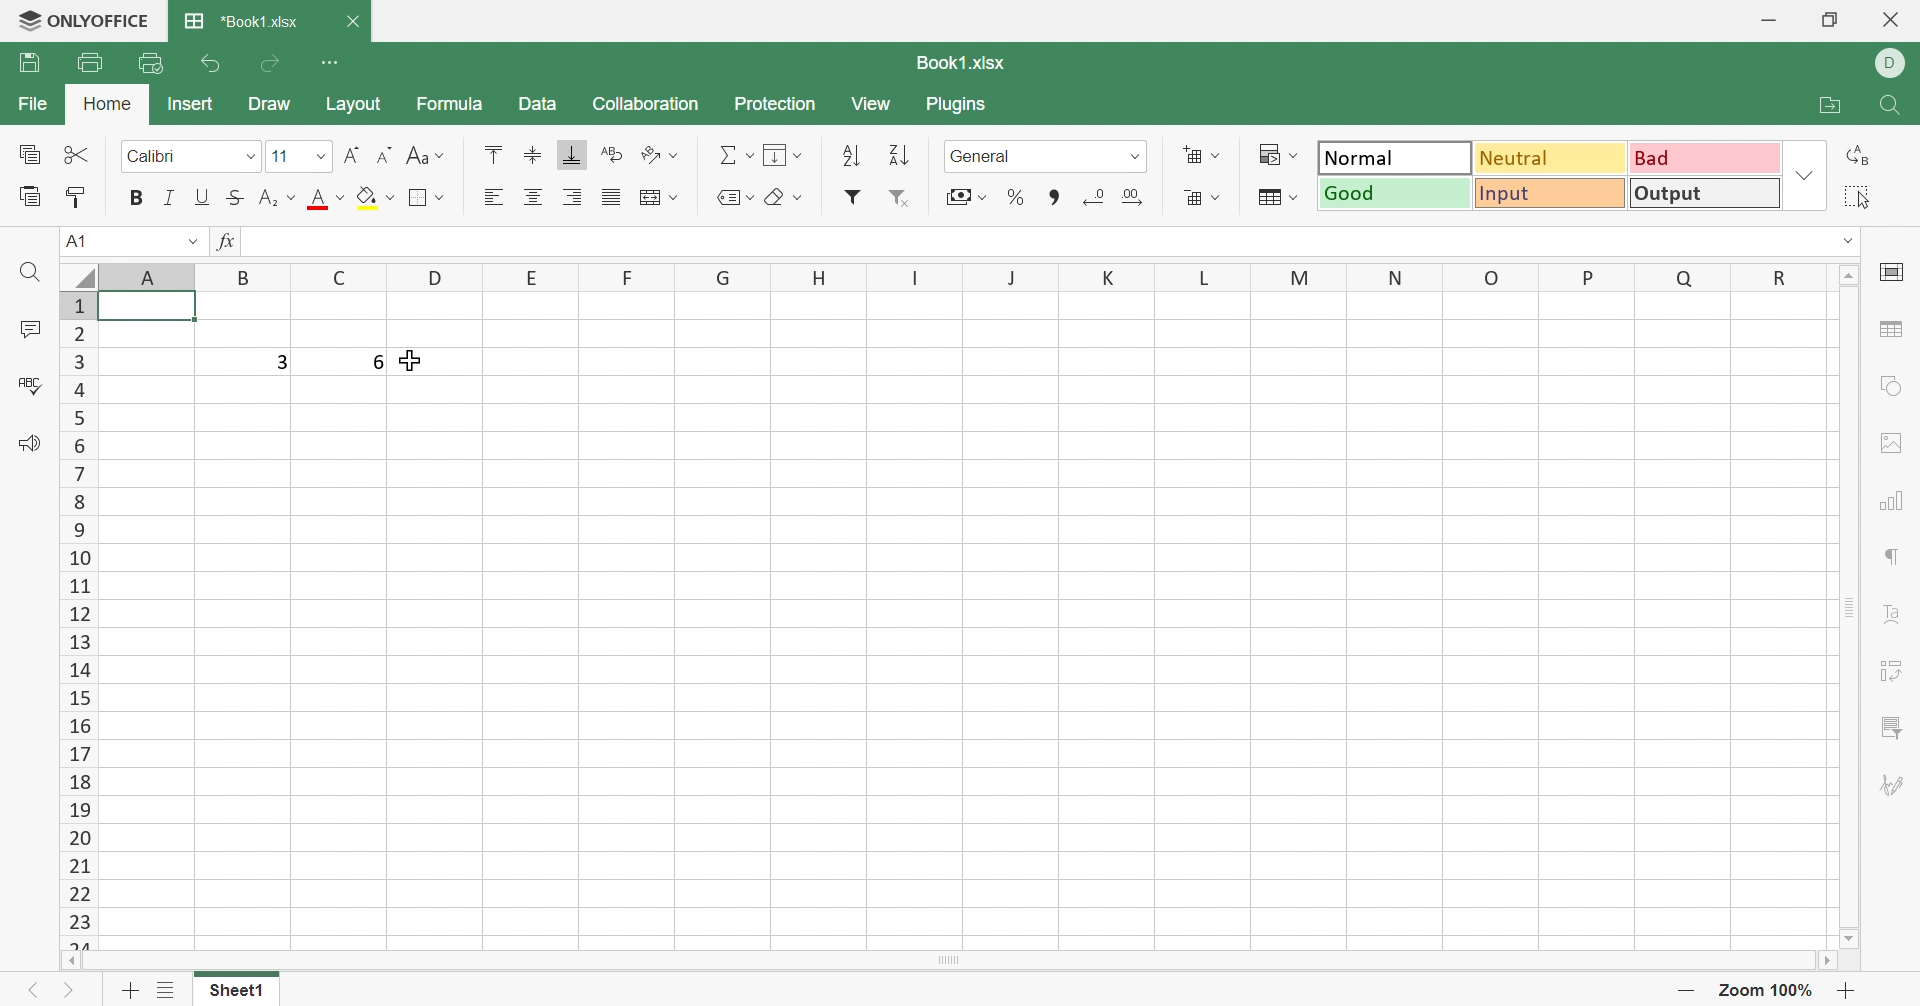  What do you see at coordinates (1204, 198) in the screenshot?
I see `Delete cells` at bounding box center [1204, 198].